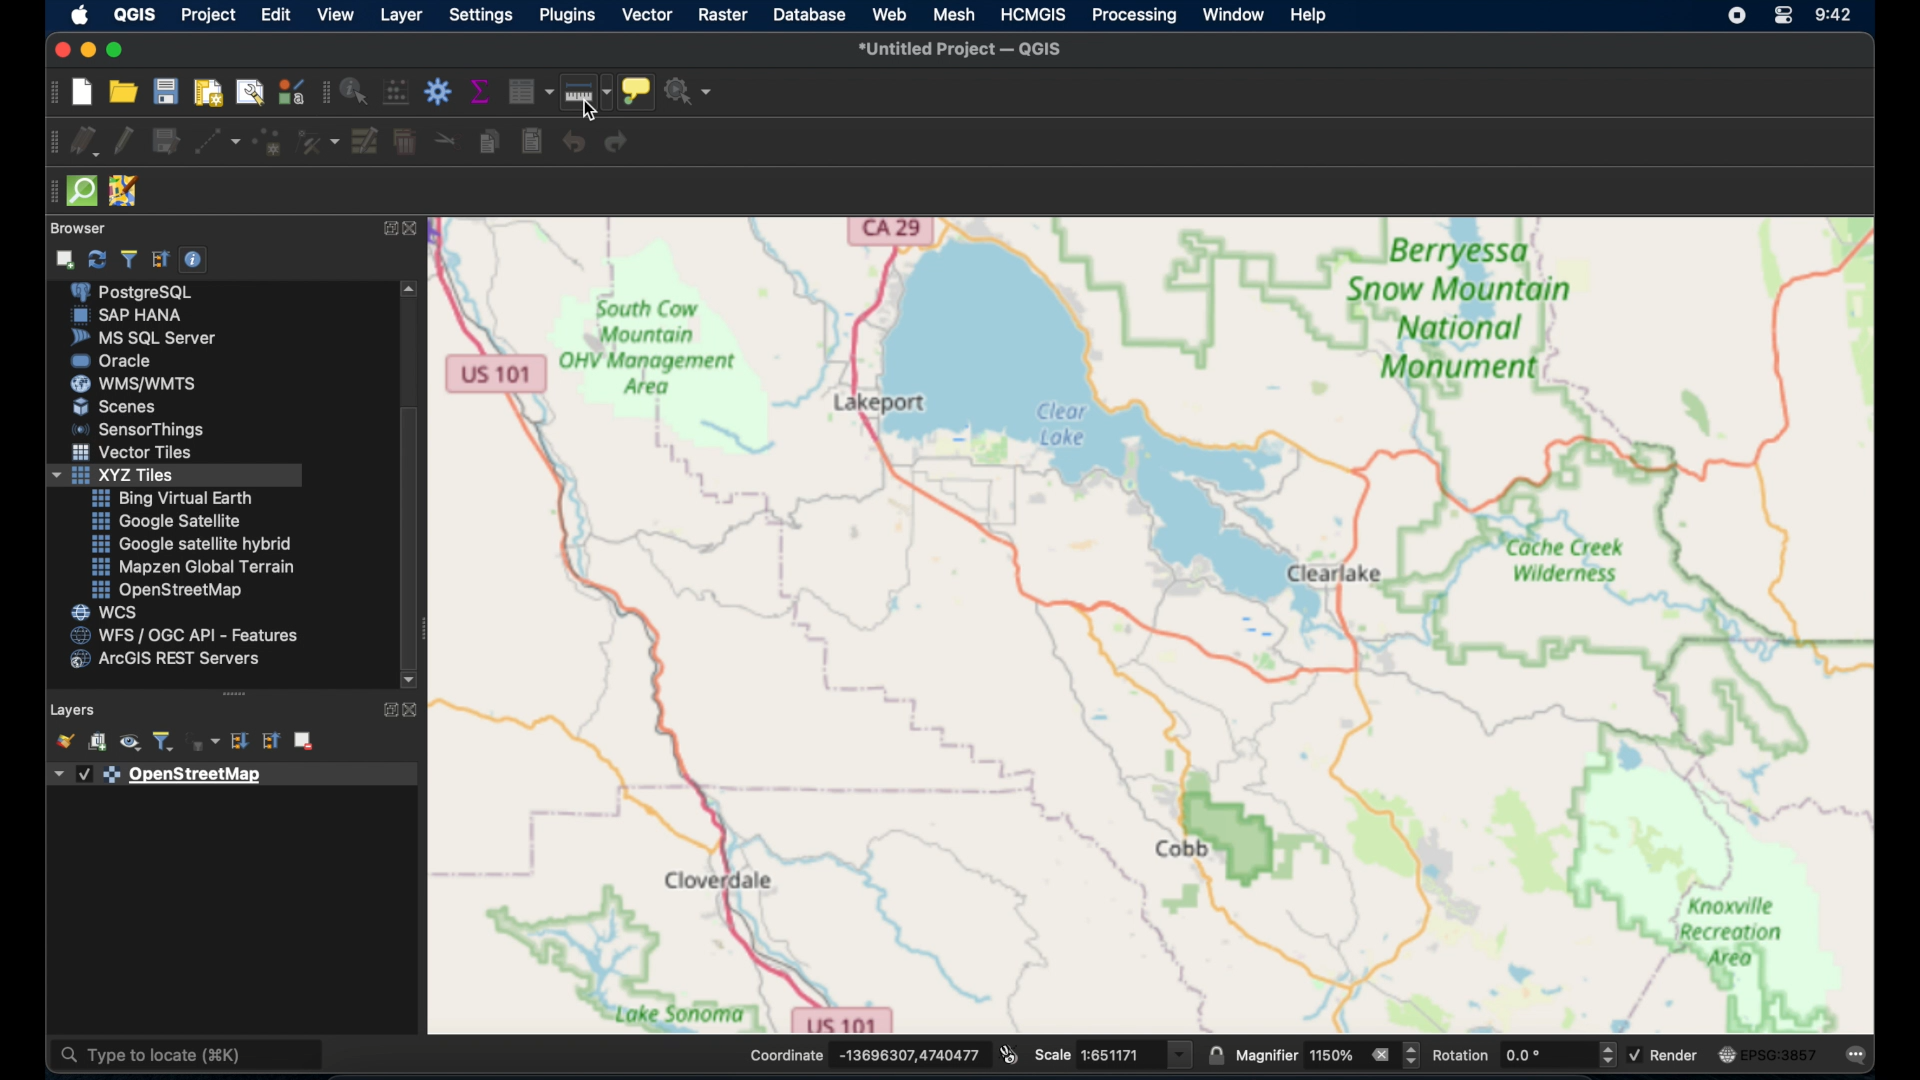 The image size is (1920, 1080). I want to click on close, so click(59, 47).